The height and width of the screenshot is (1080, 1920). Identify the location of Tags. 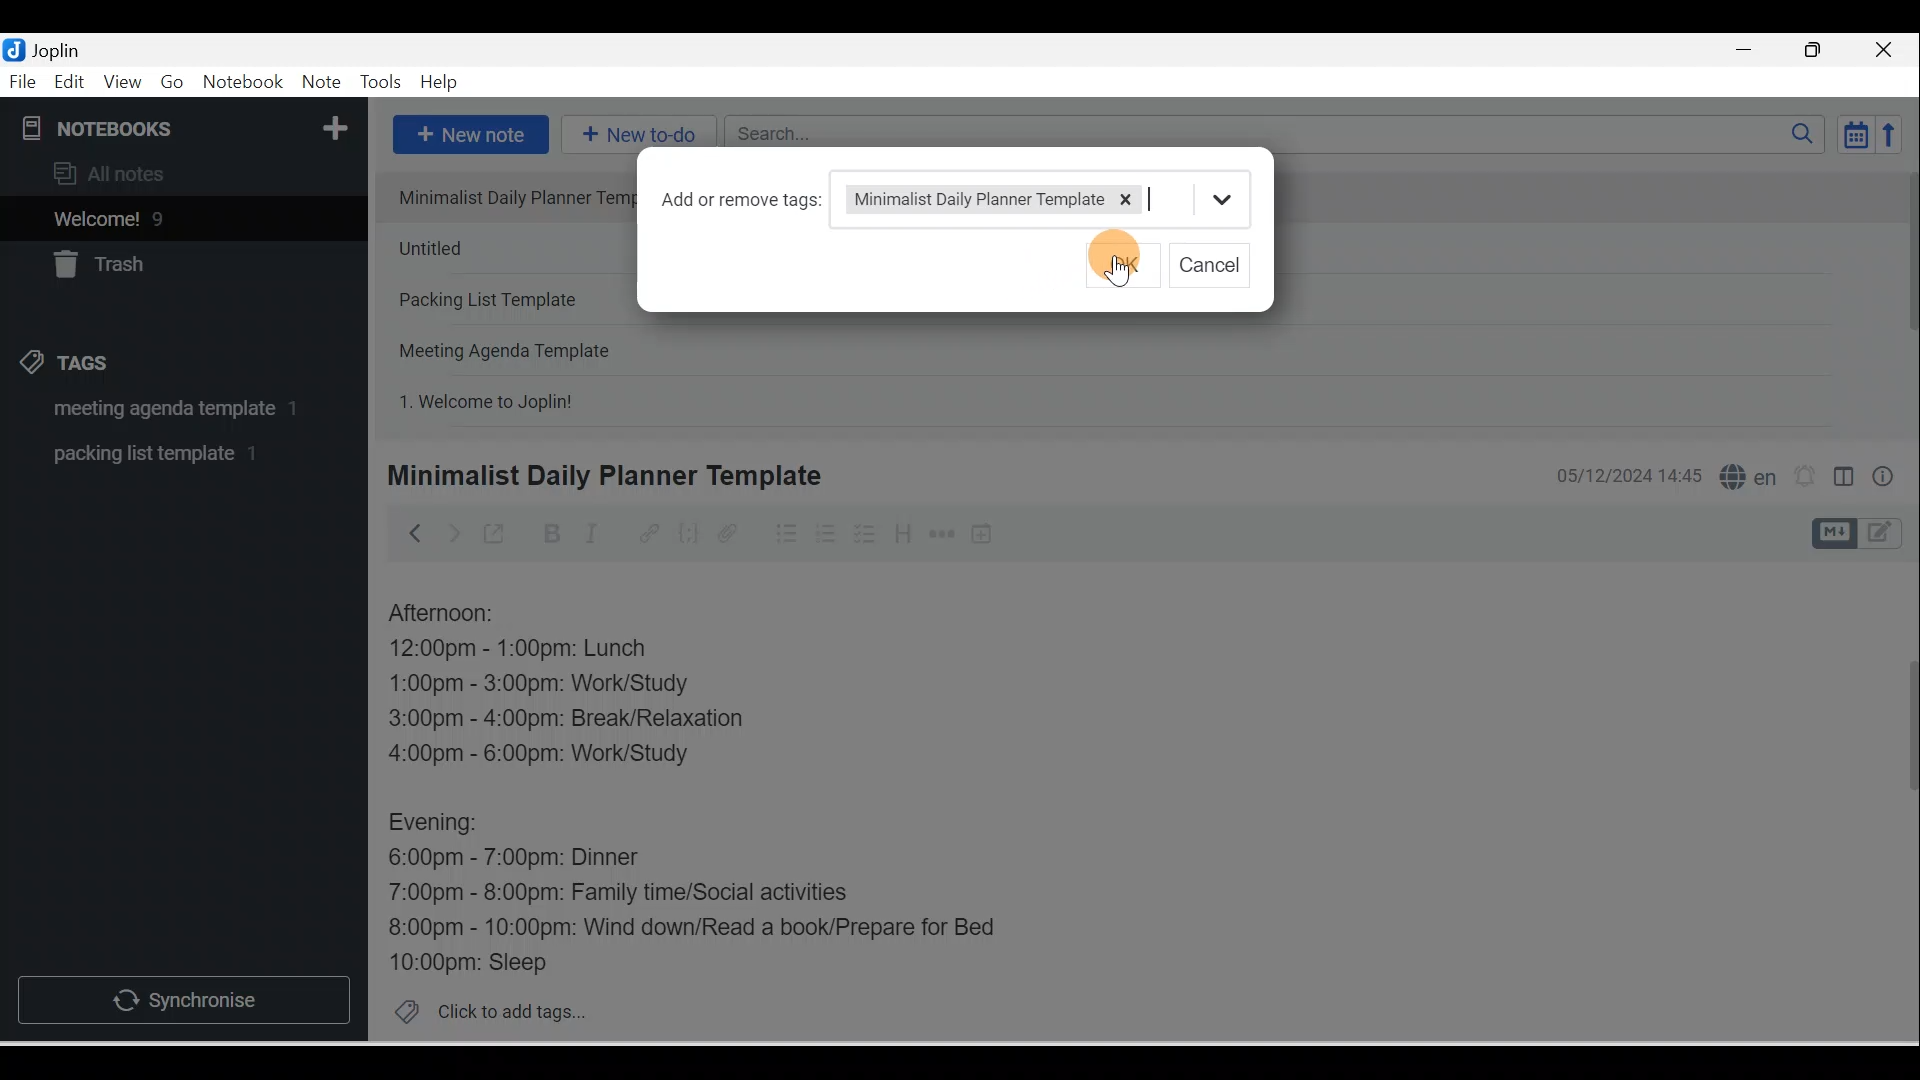
(71, 366).